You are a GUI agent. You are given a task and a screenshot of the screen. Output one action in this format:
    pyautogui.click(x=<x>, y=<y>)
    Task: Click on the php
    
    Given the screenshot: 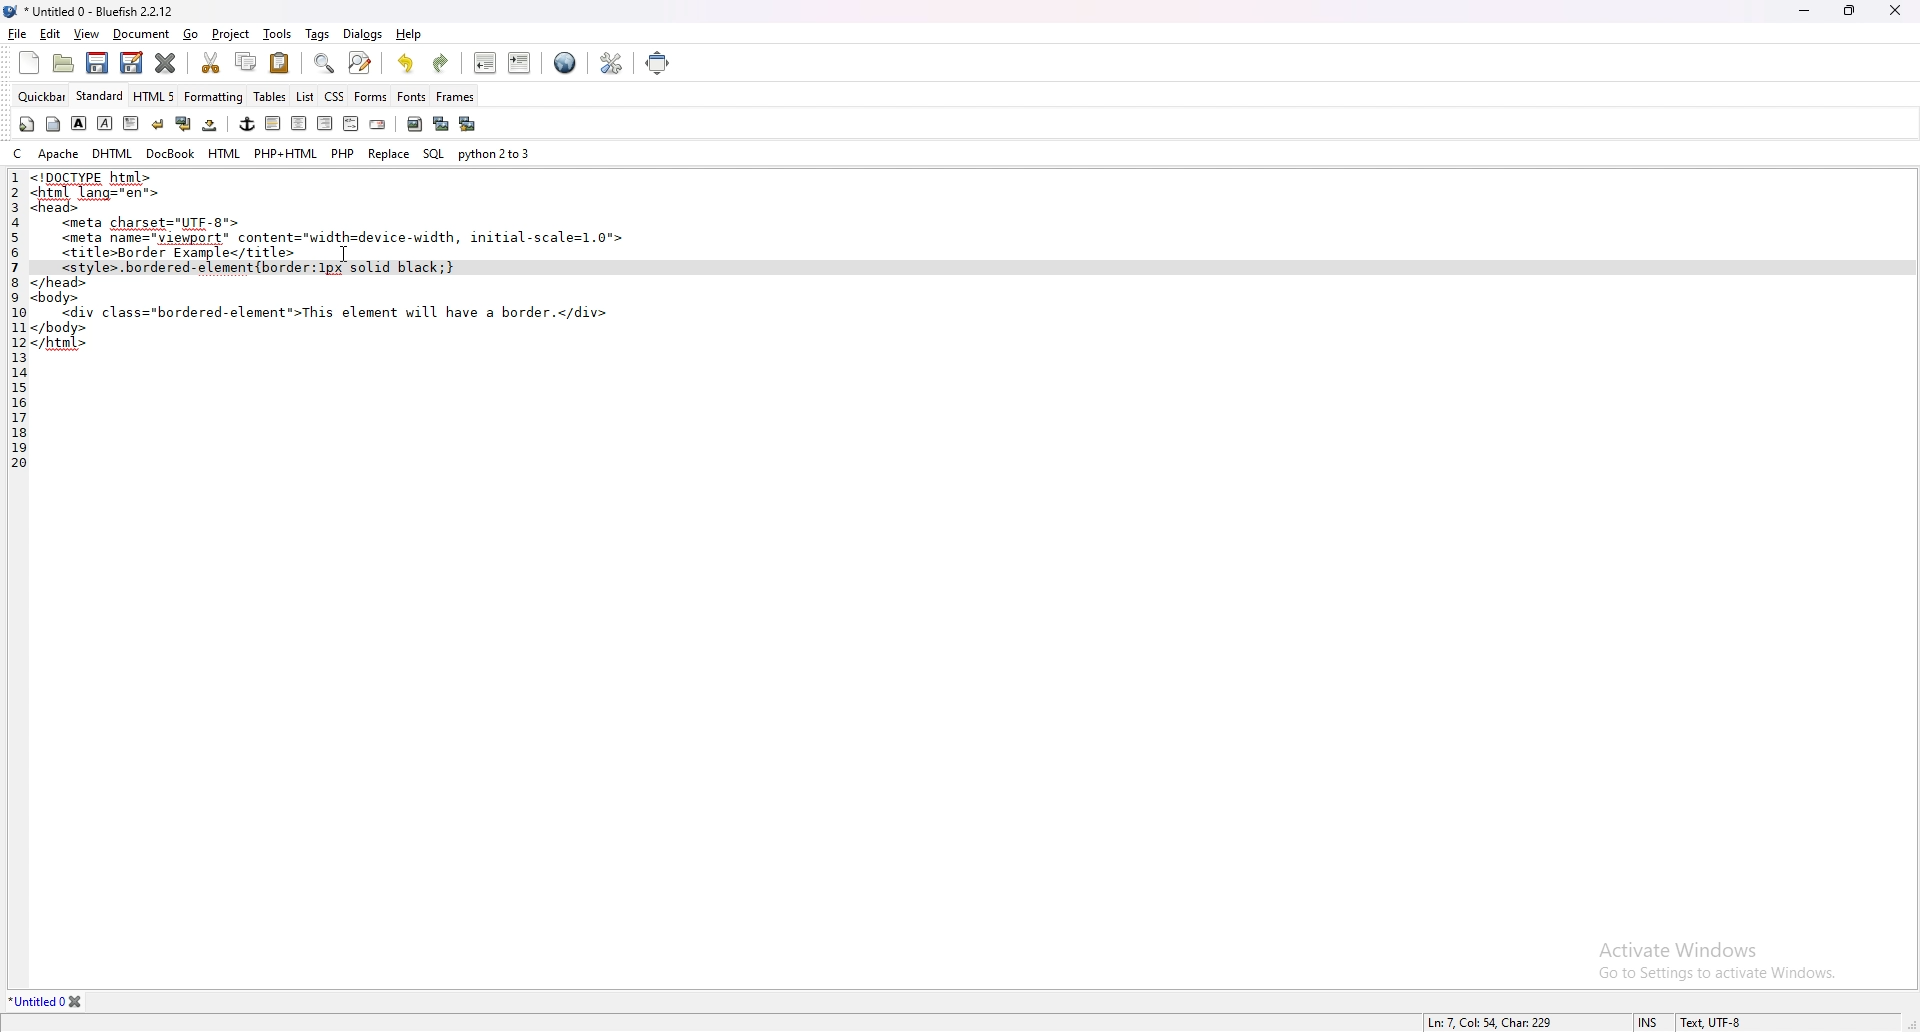 What is the action you would take?
    pyautogui.click(x=342, y=151)
    